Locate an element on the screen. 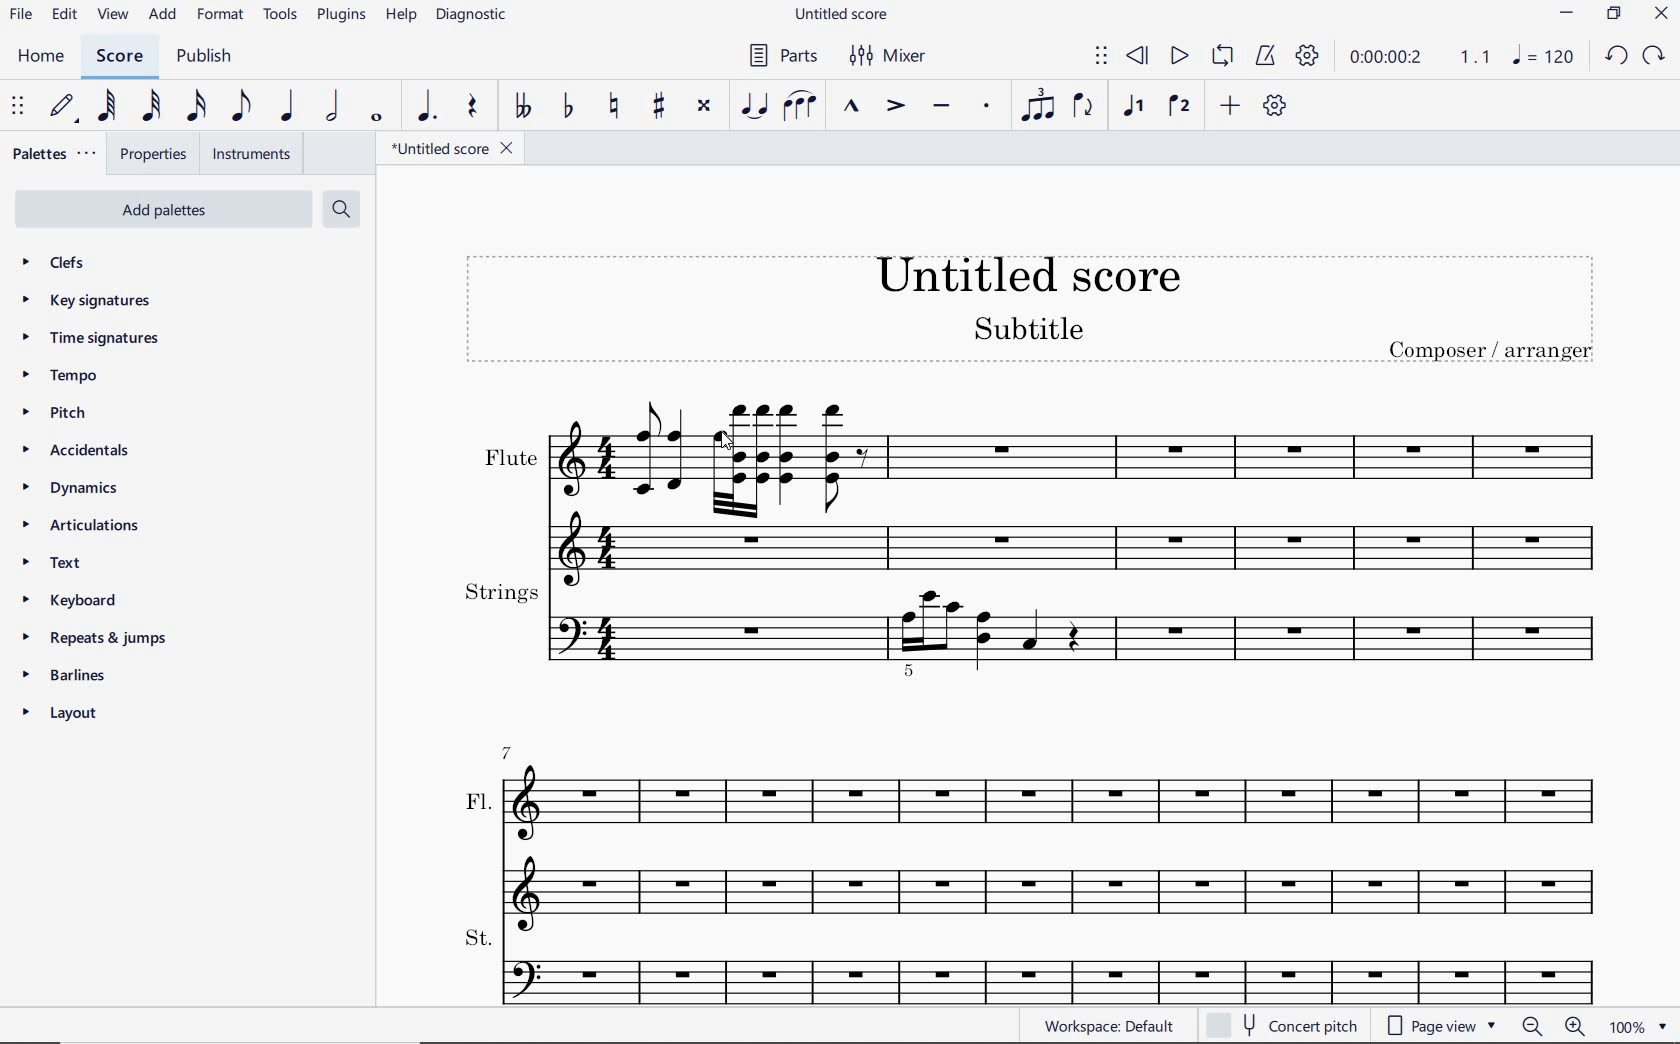  DEFAULT (STEP TIME) is located at coordinates (63, 106).